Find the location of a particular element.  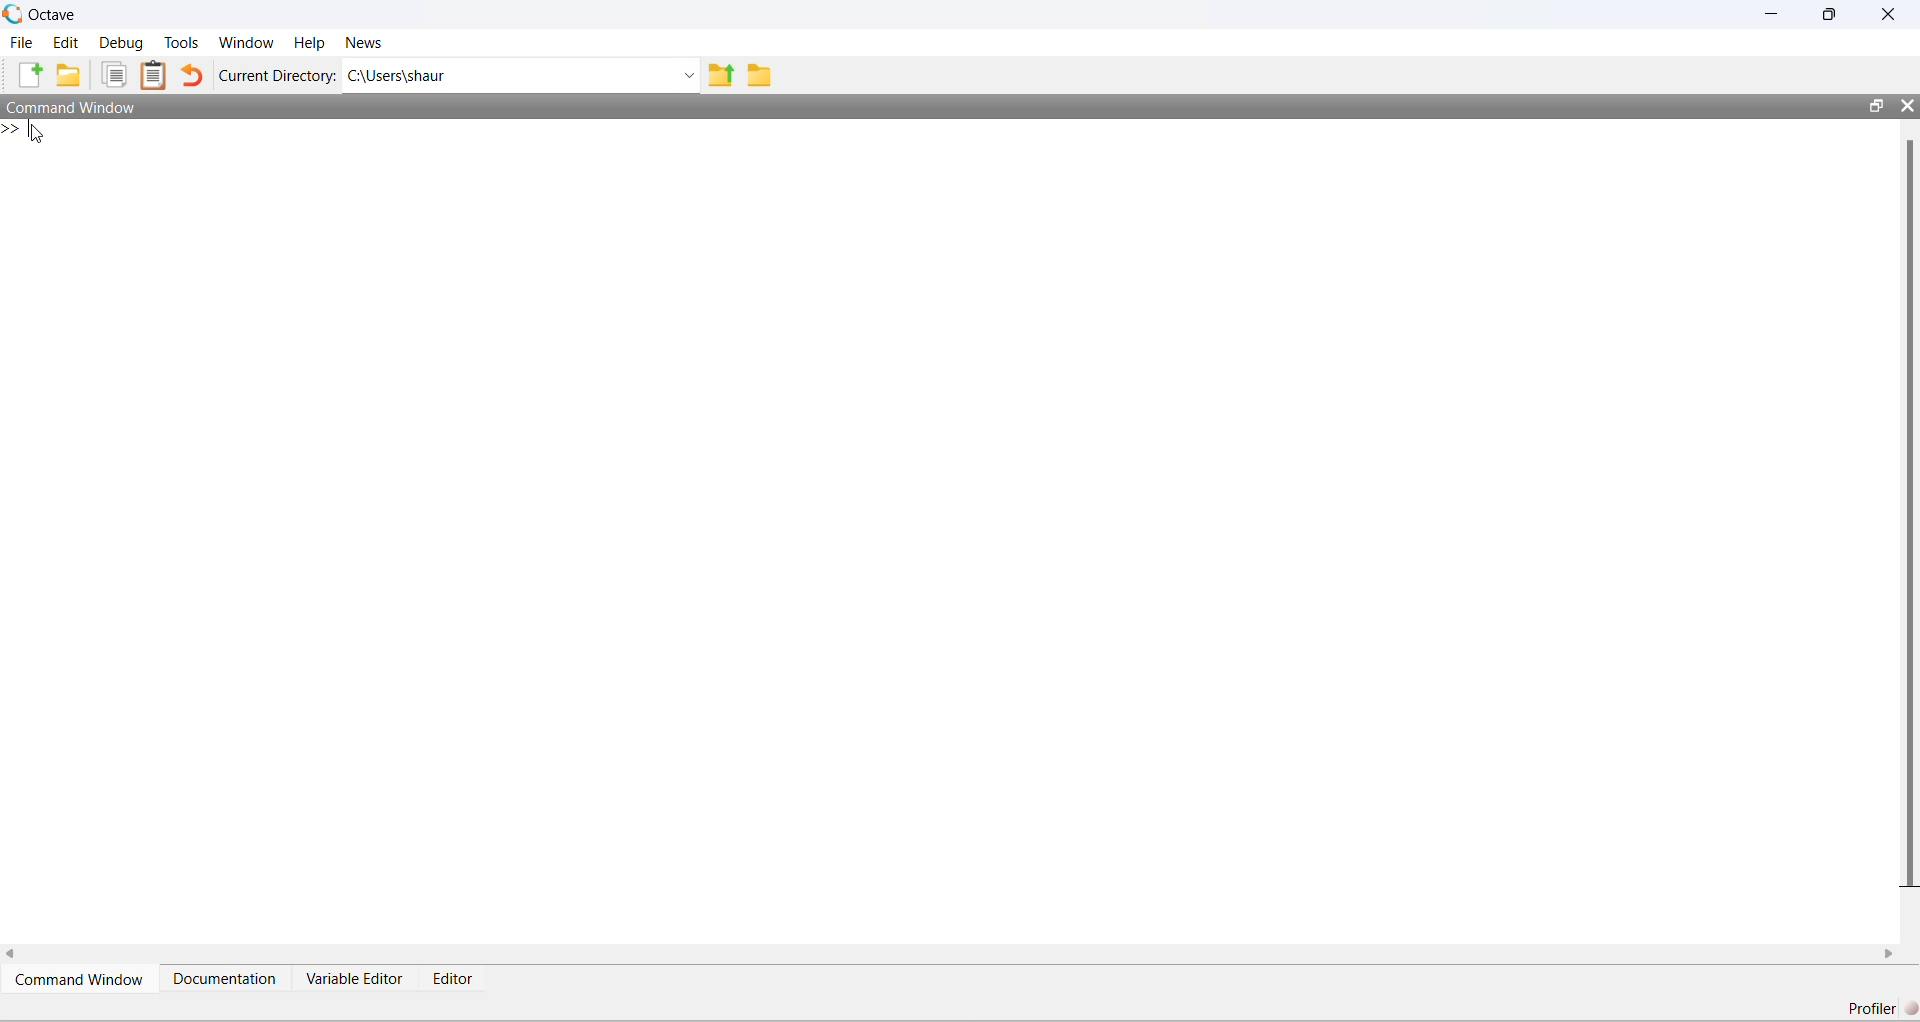

File is located at coordinates (21, 43).